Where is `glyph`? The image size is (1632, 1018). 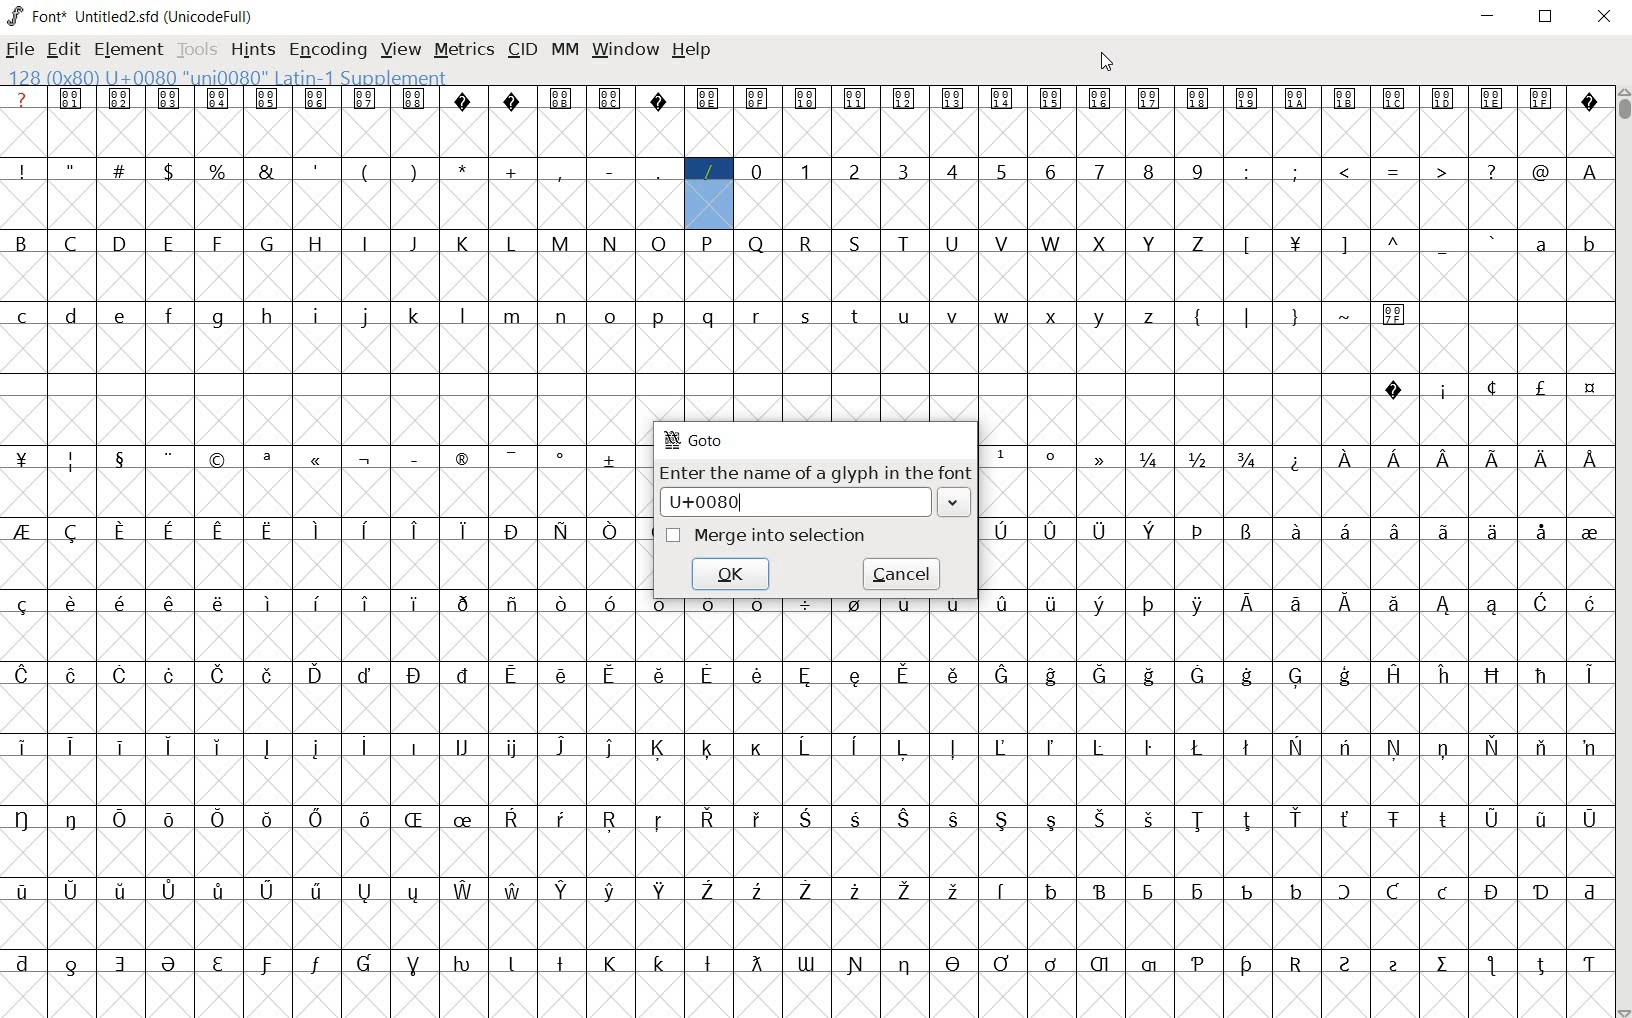
glyph is located at coordinates (952, 747).